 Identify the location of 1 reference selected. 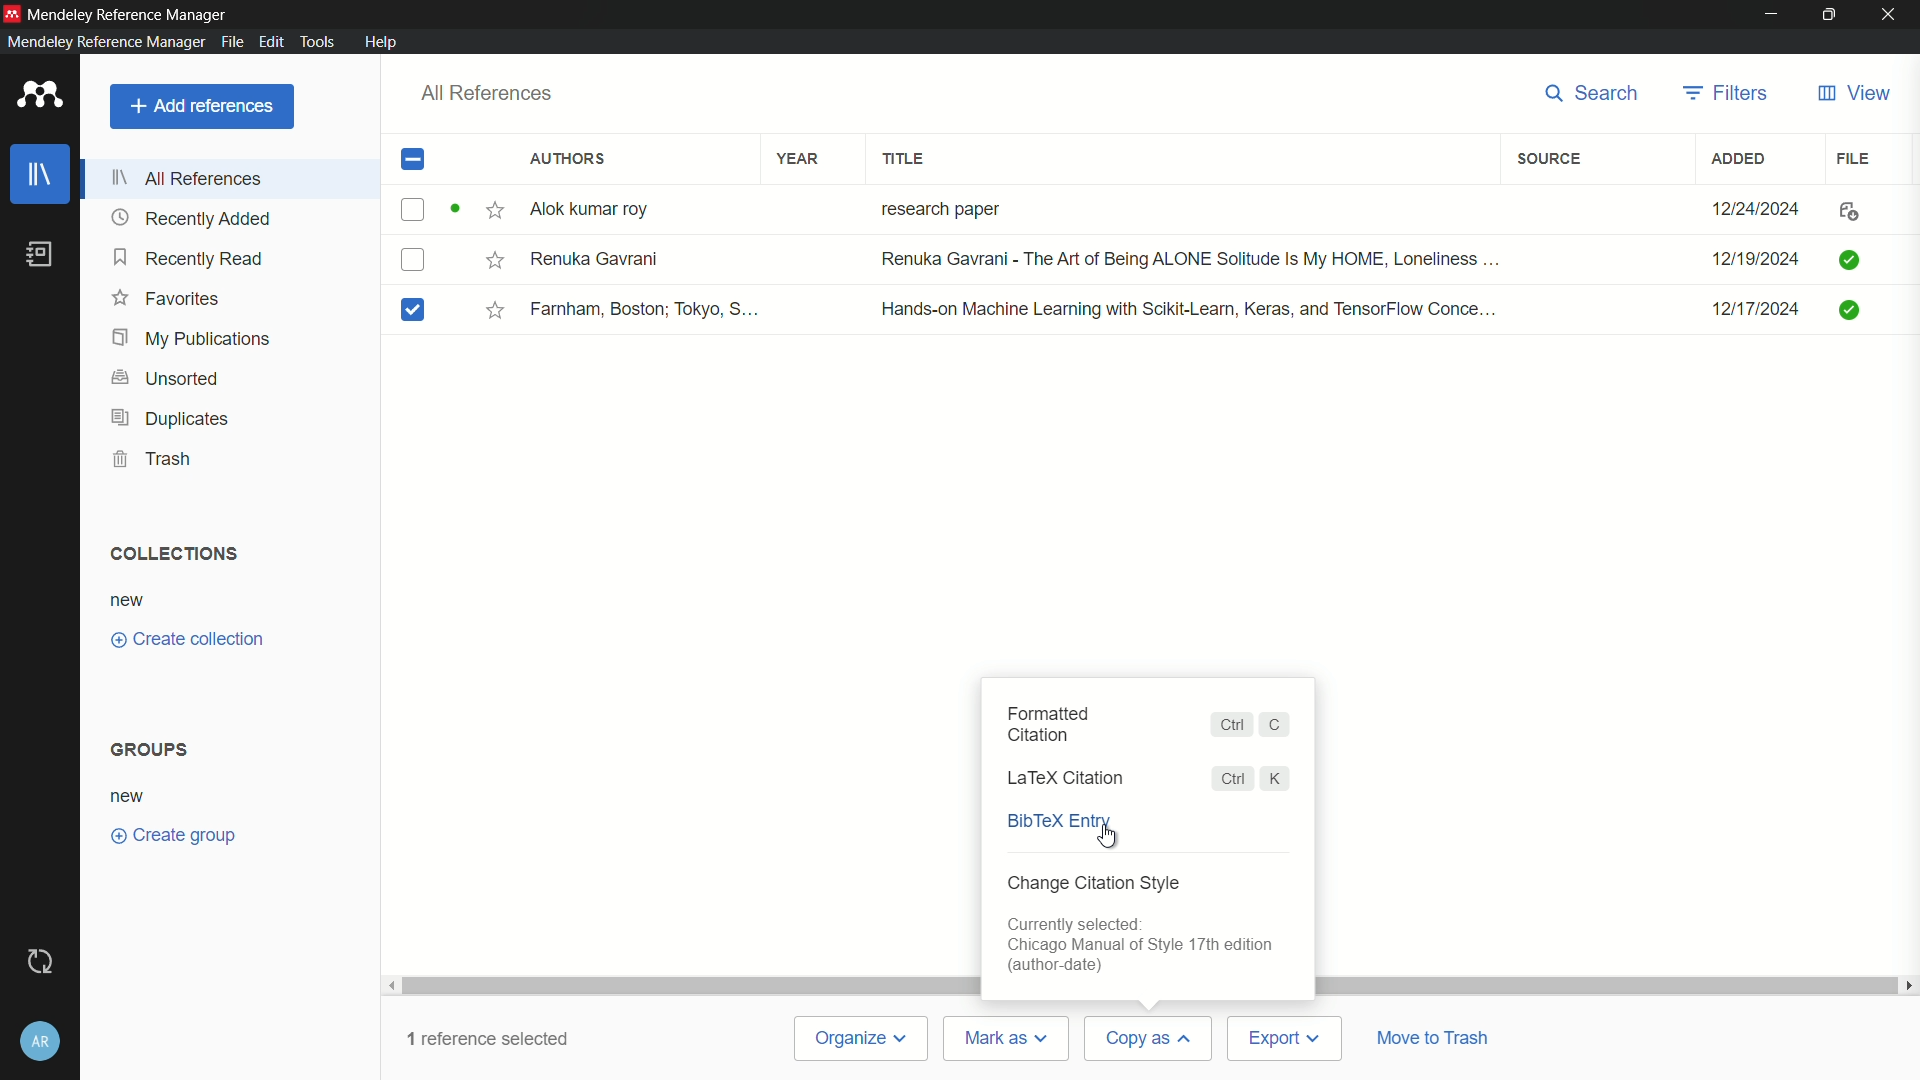
(488, 1041).